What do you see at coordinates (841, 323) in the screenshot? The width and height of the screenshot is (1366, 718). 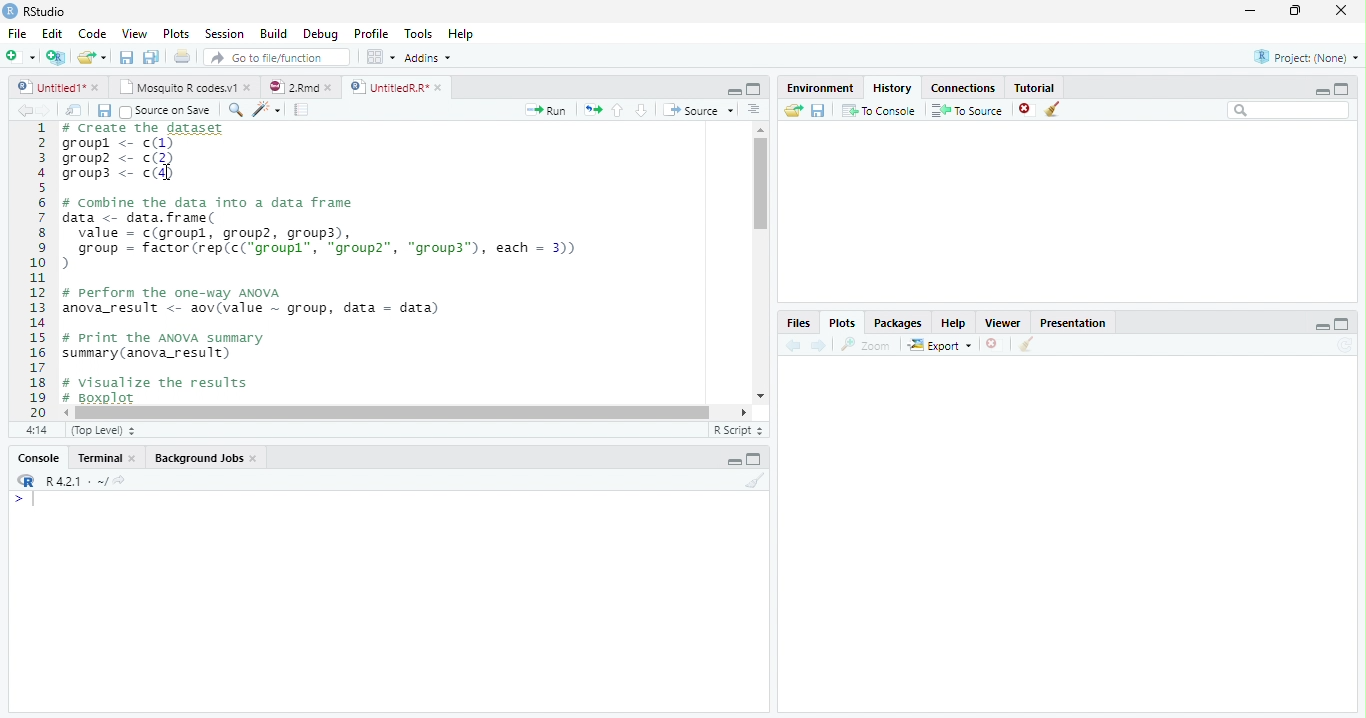 I see `Plots` at bounding box center [841, 323].